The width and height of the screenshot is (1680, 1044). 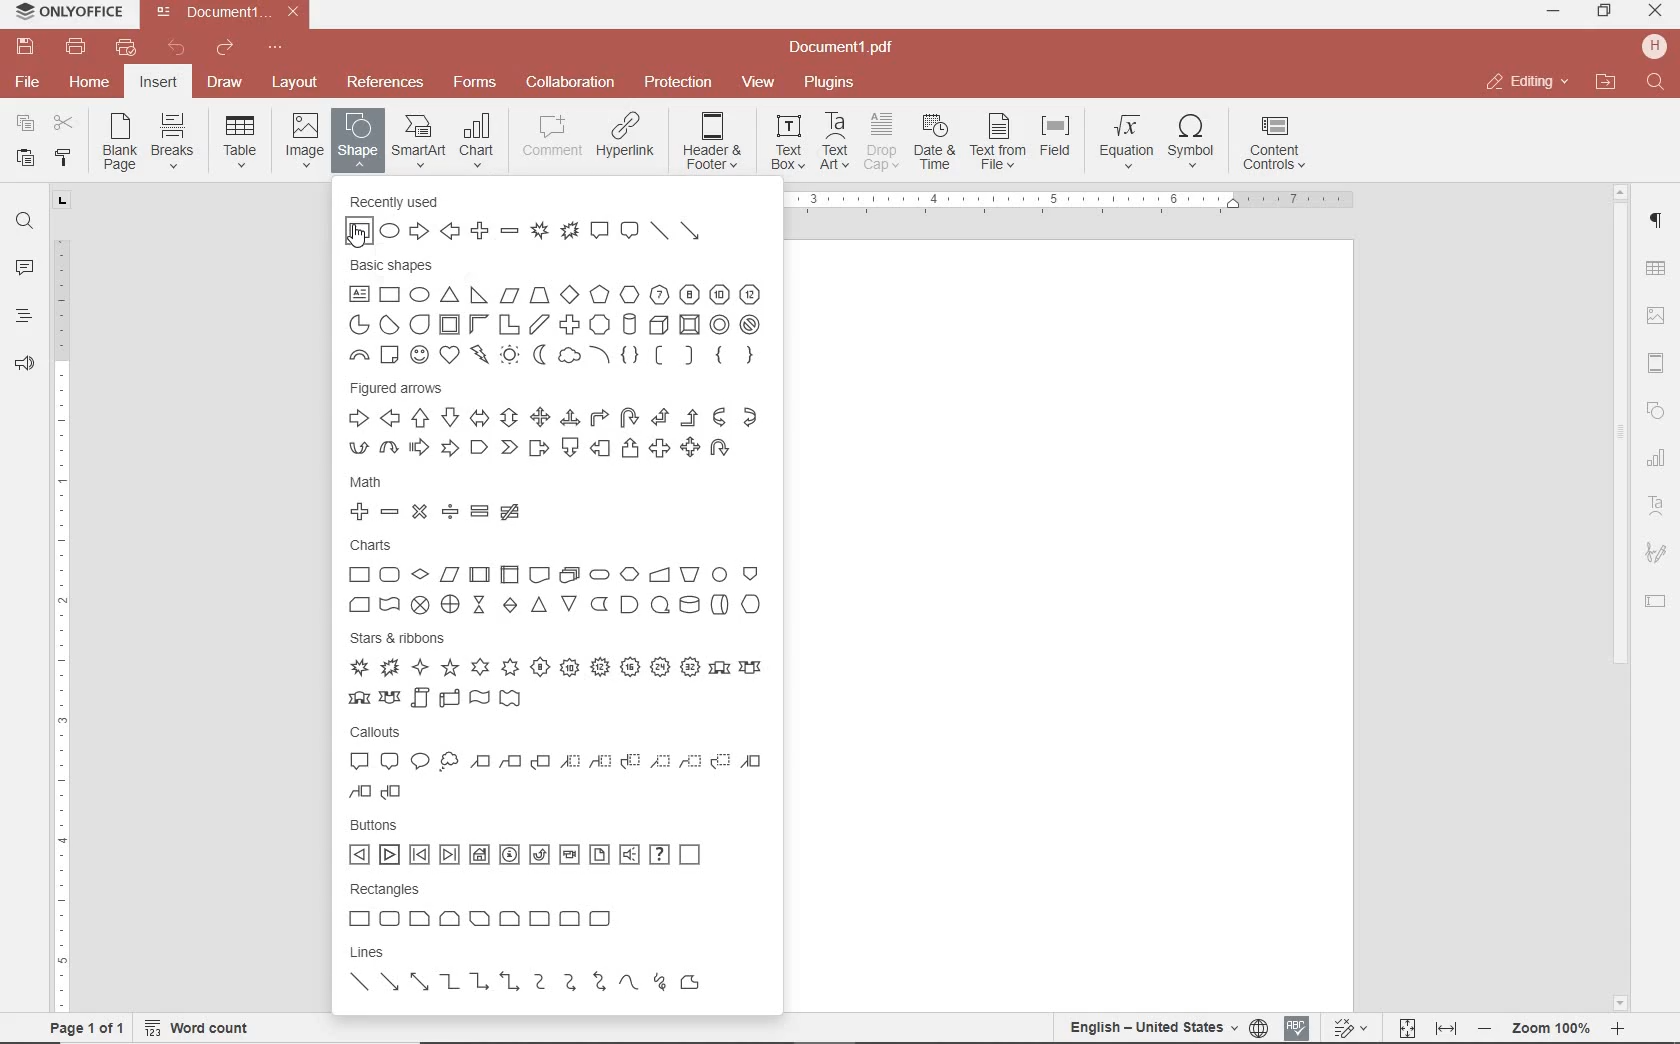 What do you see at coordinates (556, 575) in the screenshot?
I see `CHARTS` at bounding box center [556, 575].